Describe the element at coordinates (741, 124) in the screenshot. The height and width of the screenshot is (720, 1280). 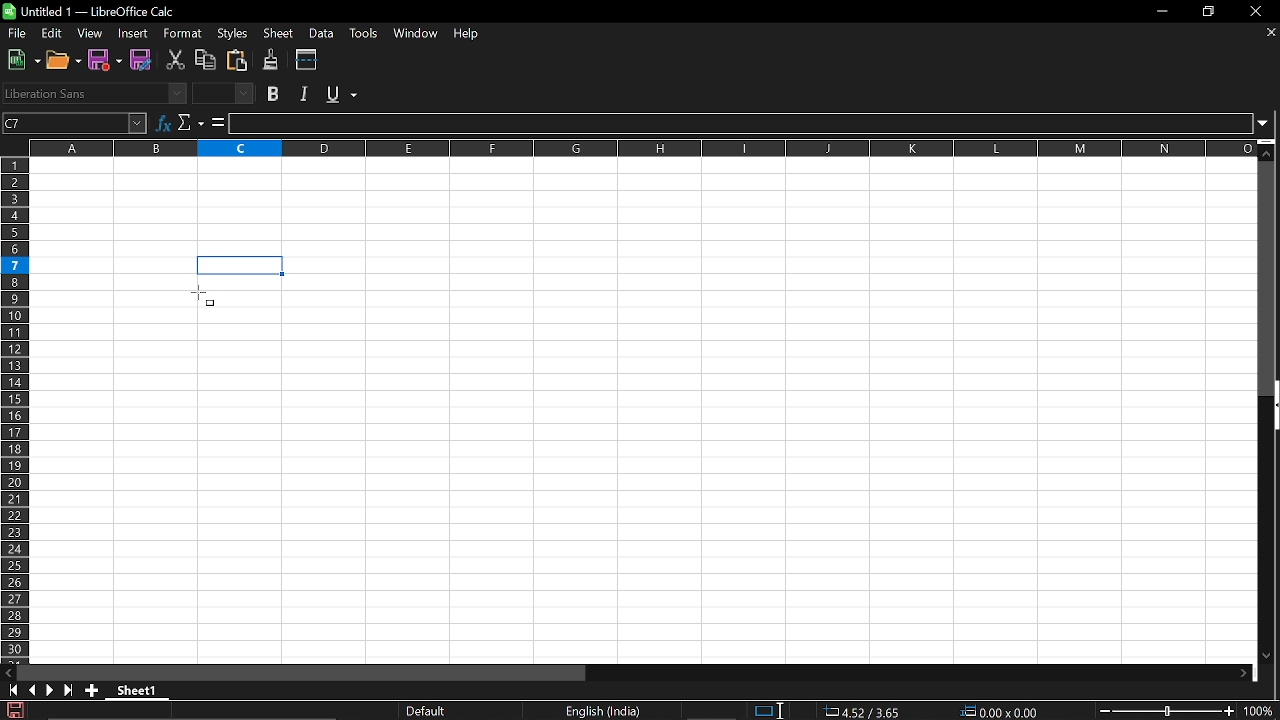
I see `Input line` at that location.